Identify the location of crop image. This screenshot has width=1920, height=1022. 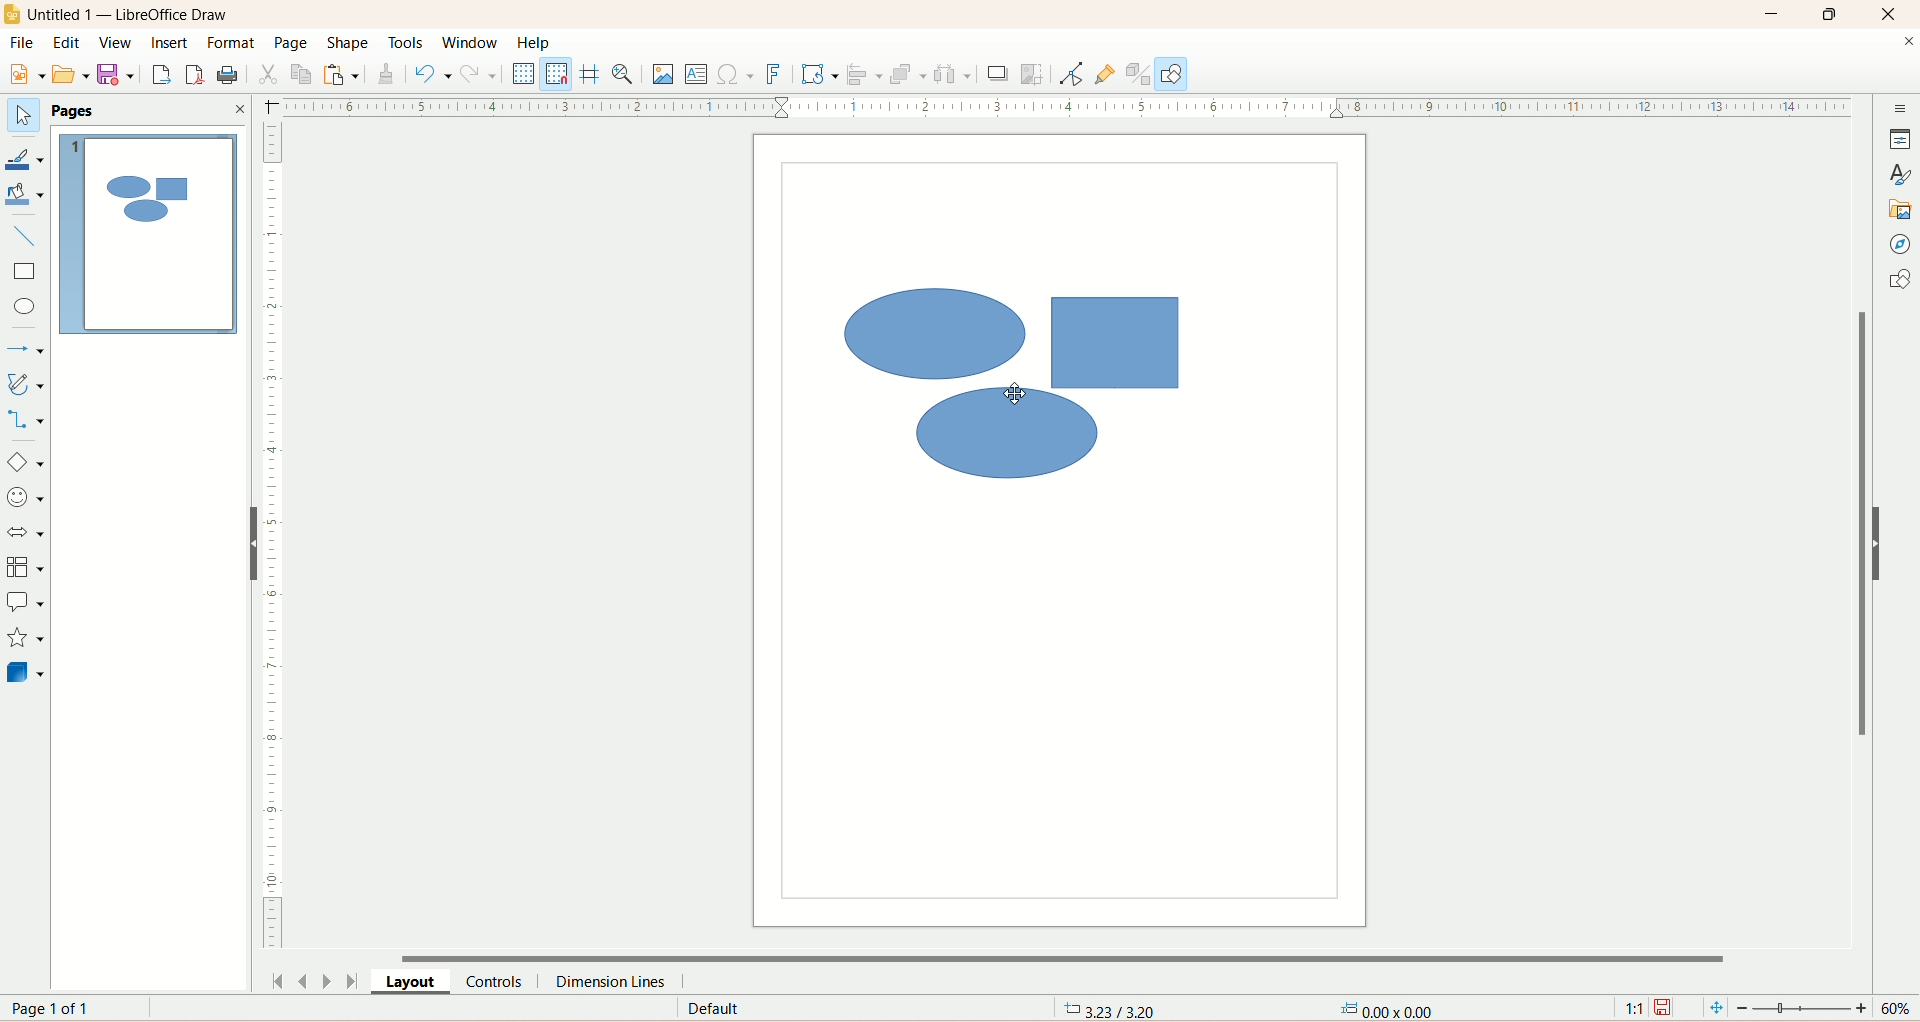
(1033, 75).